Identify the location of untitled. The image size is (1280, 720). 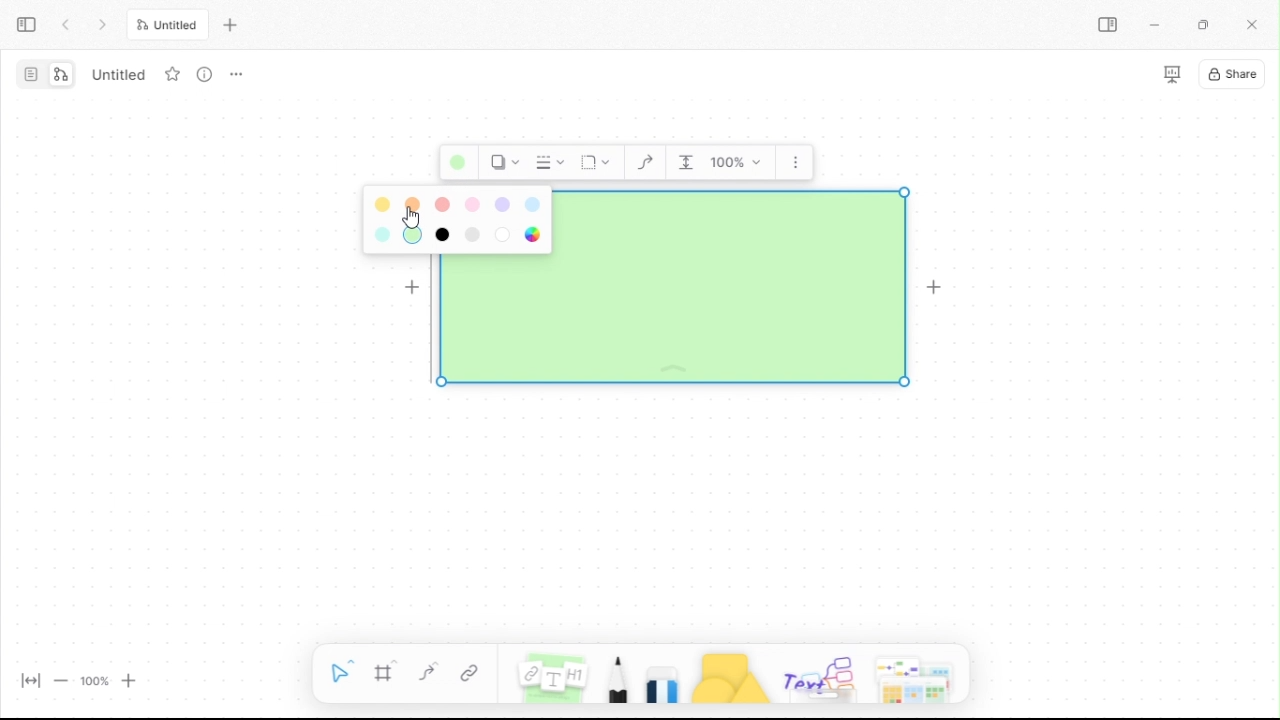
(166, 26).